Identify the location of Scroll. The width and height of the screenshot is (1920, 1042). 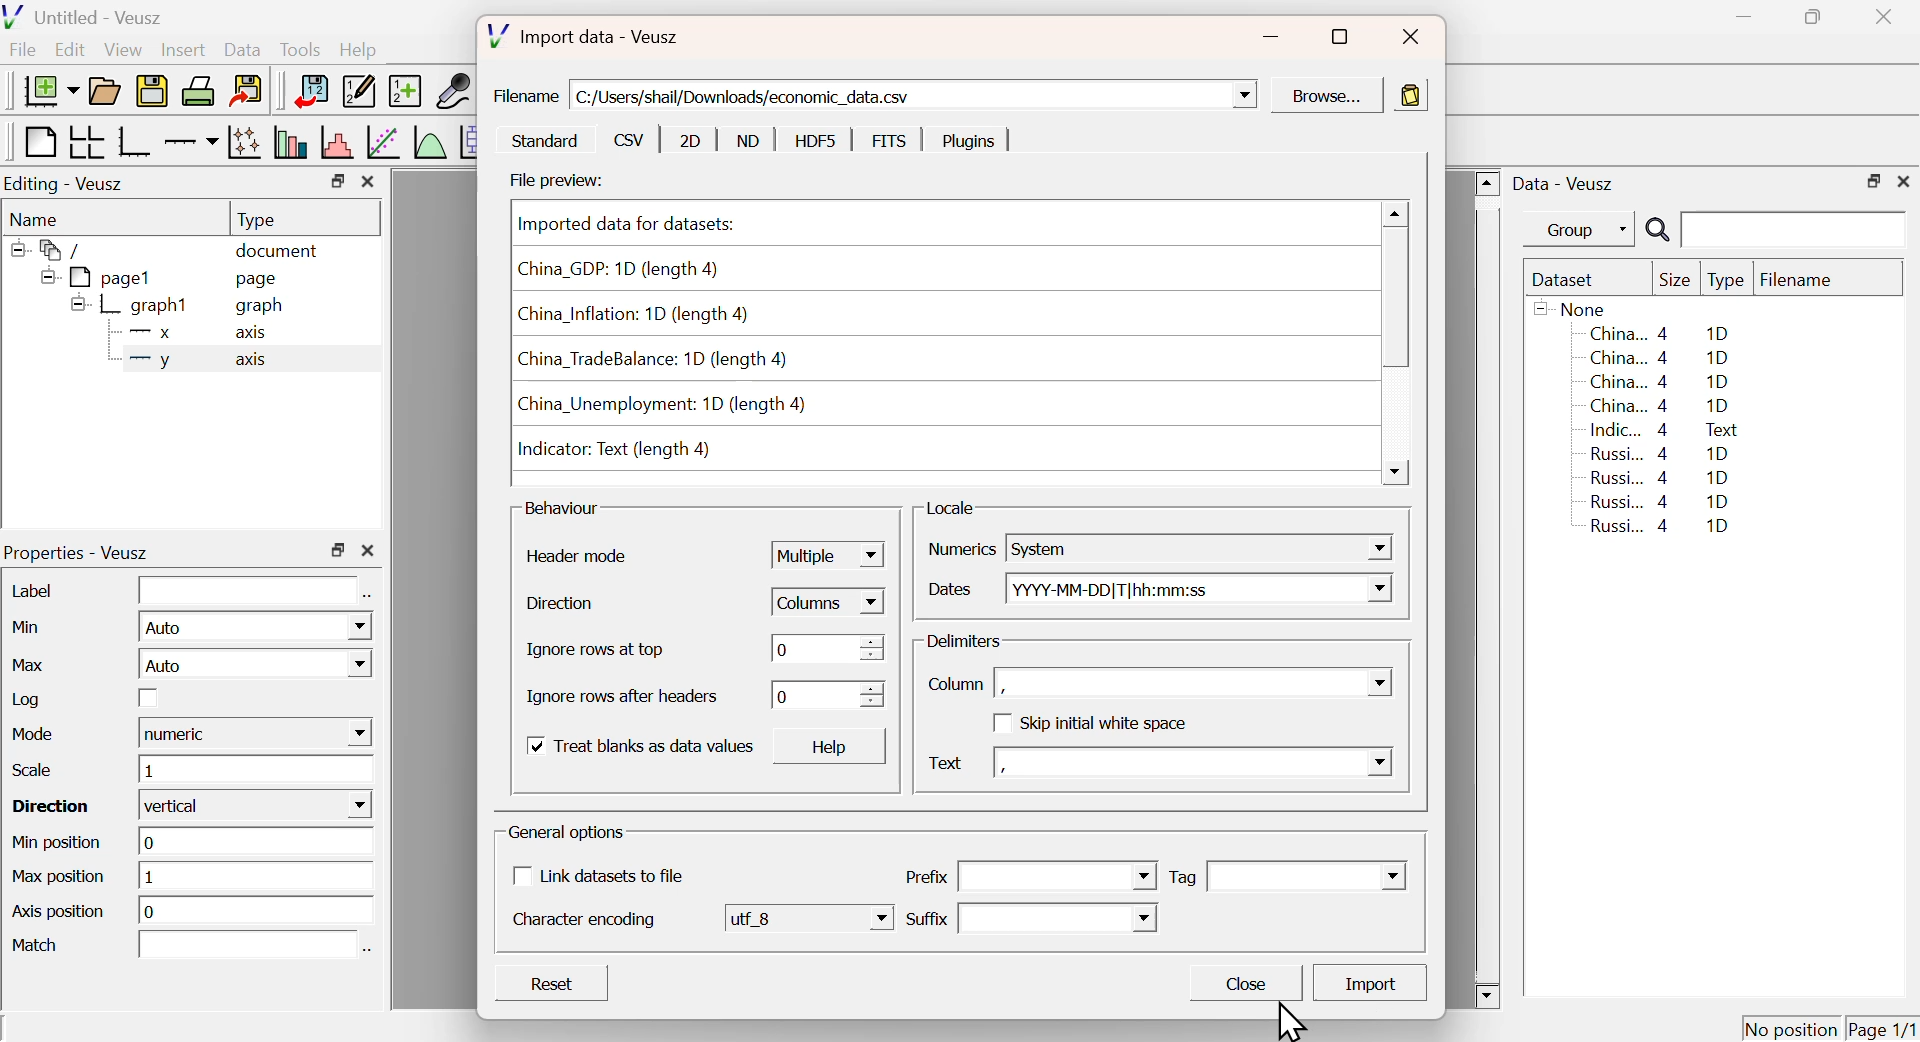
(1488, 591).